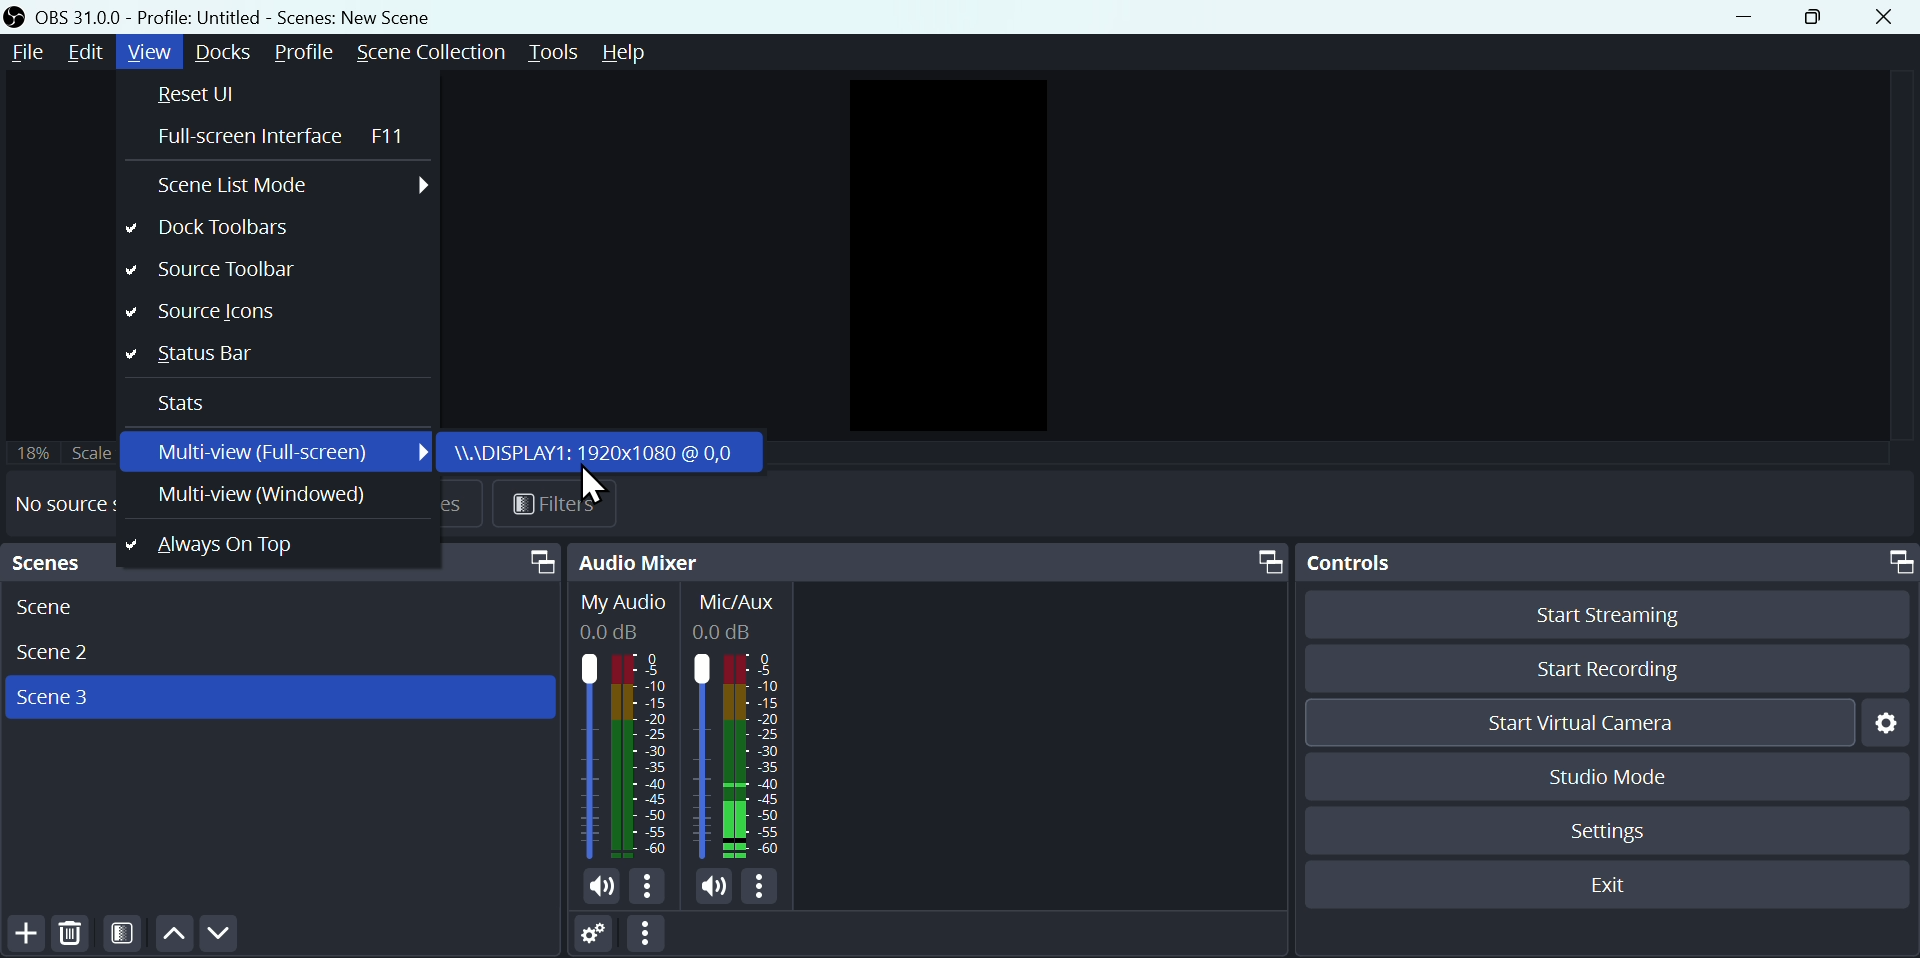  I want to click on Full screen interface, so click(273, 134).